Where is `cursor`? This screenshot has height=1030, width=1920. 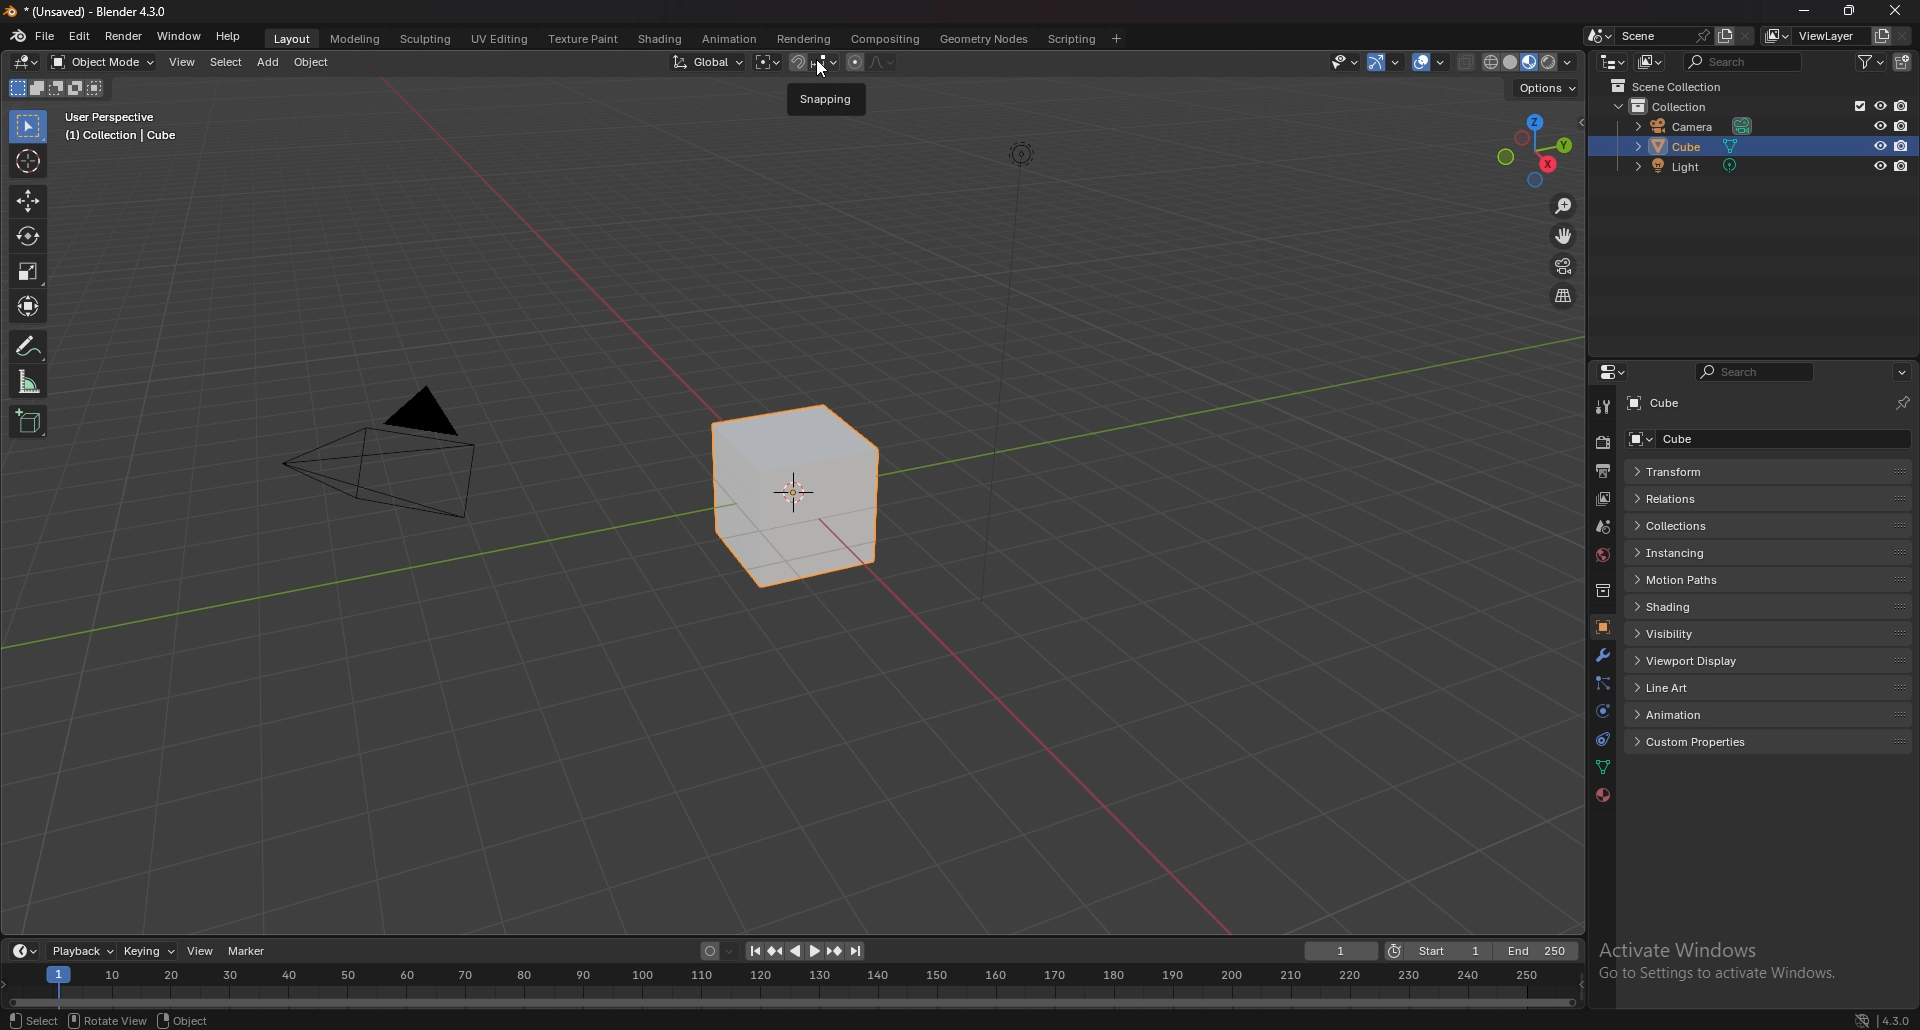
cursor is located at coordinates (826, 70).